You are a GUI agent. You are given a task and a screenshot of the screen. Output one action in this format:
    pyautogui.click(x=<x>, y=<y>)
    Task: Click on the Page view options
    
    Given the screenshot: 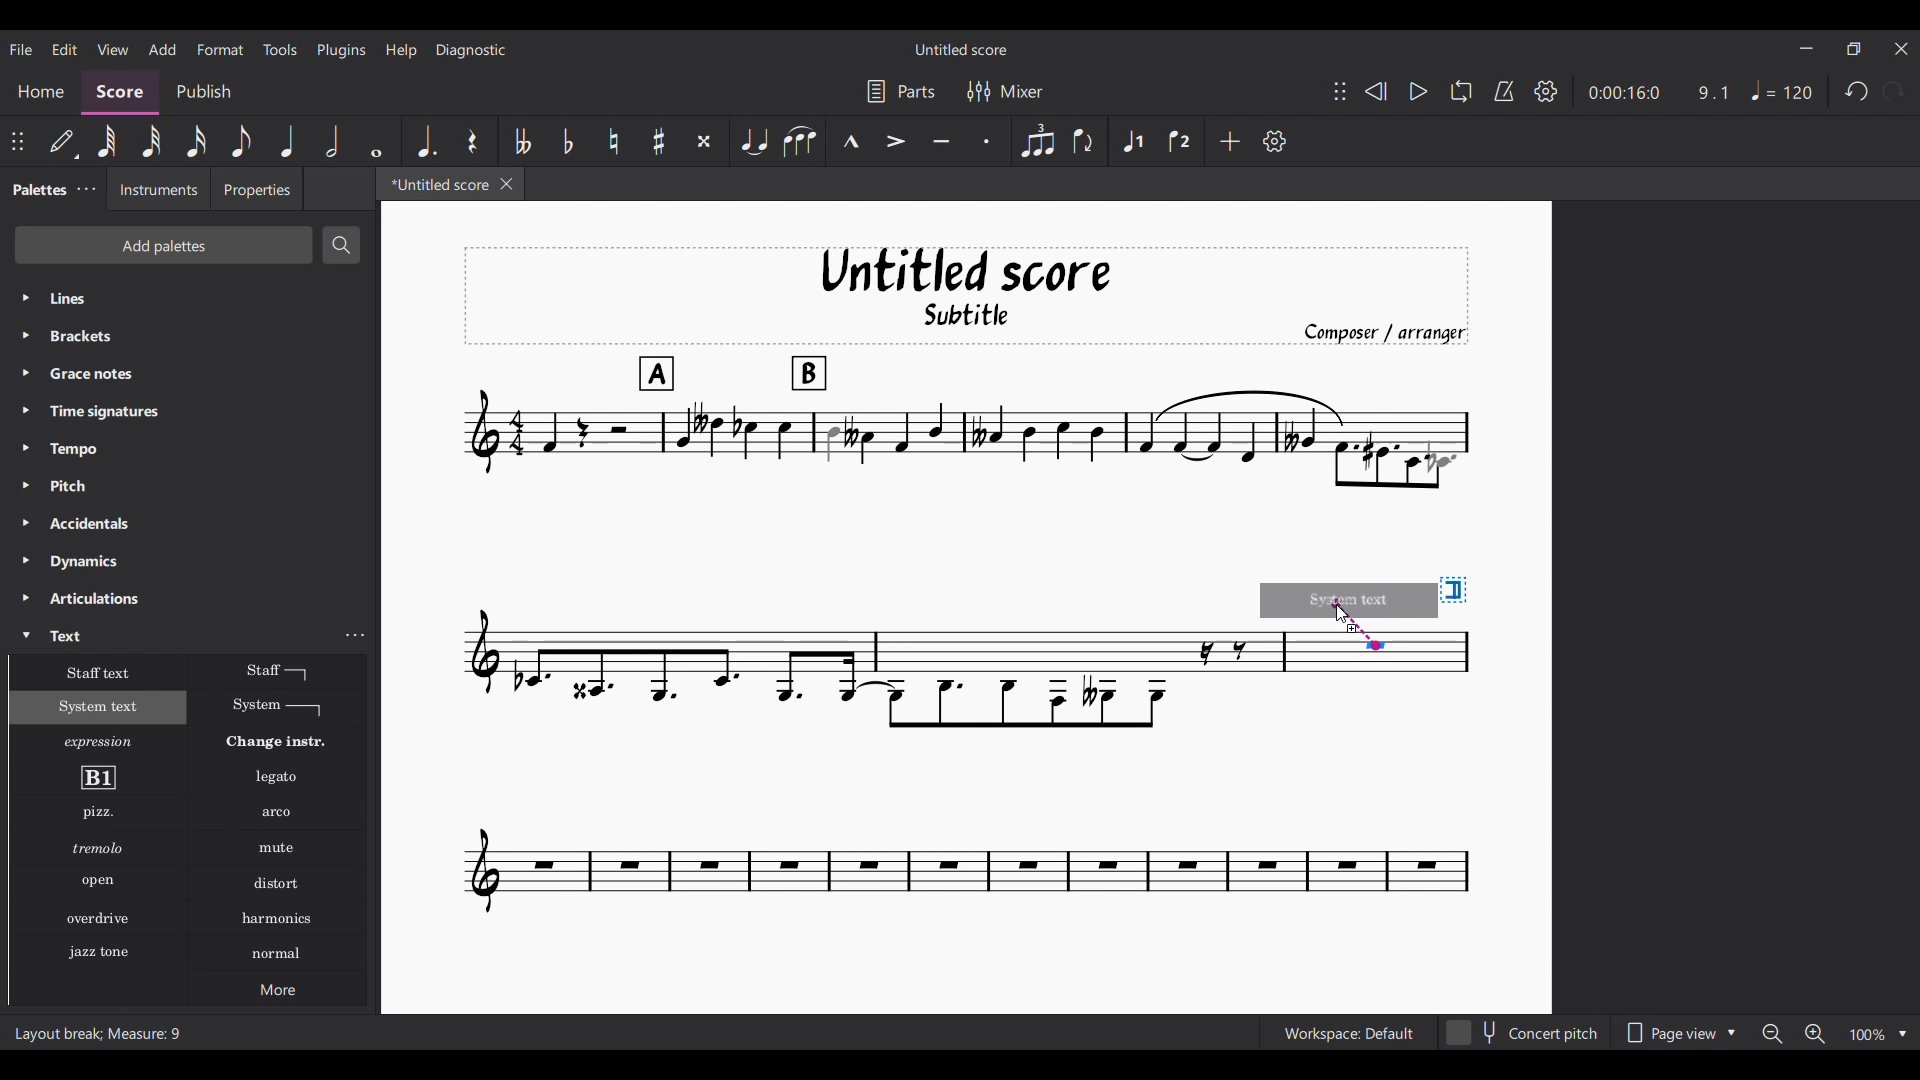 What is the action you would take?
    pyautogui.click(x=1678, y=1032)
    